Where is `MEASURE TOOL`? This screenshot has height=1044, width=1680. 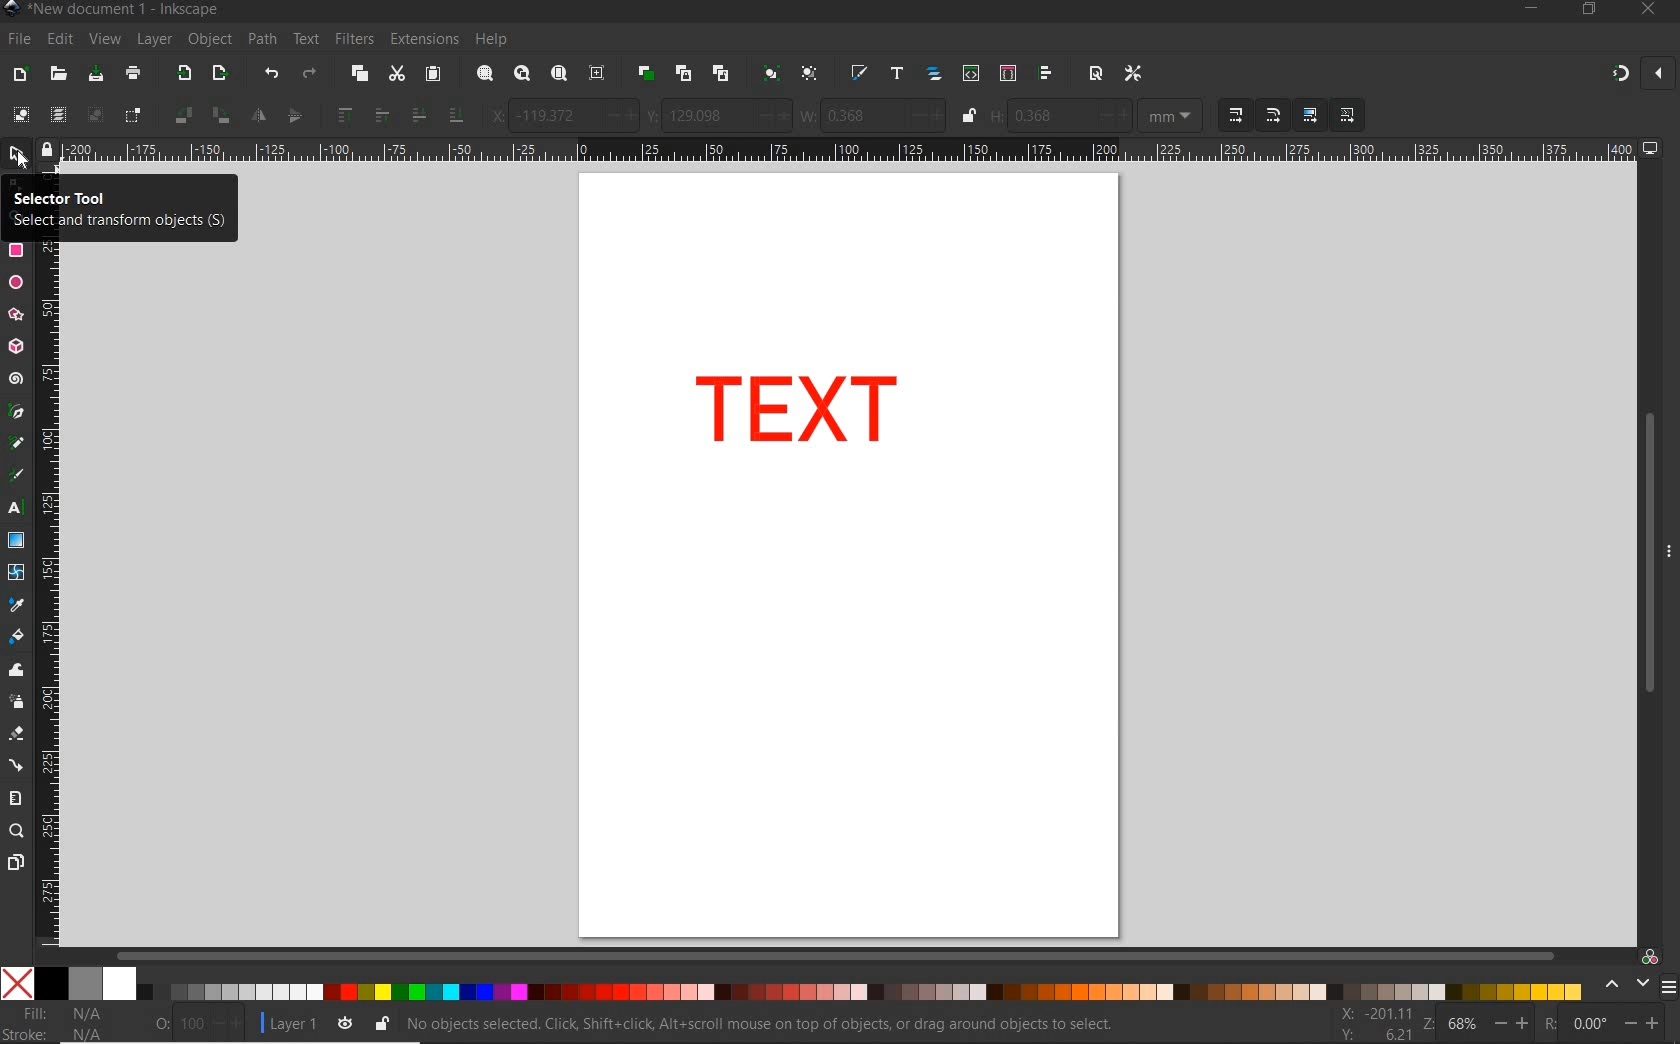 MEASURE TOOL is located at coordinates (14, 798).